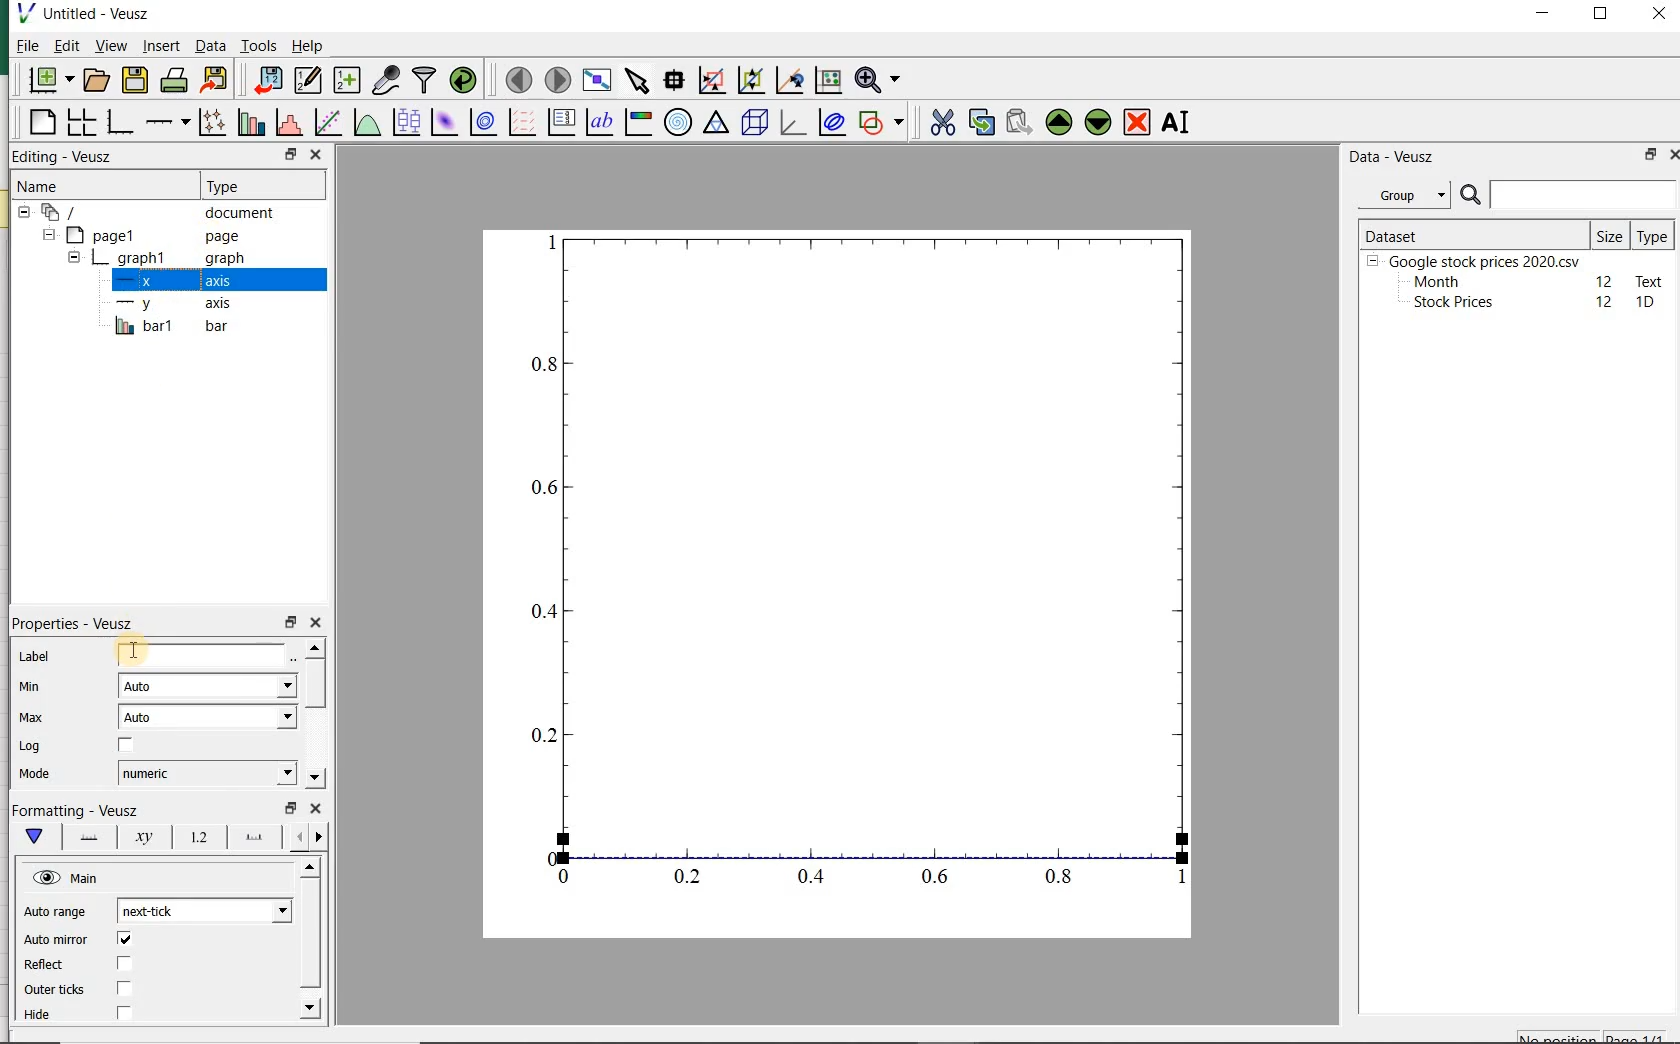  What do you see at coordinates (672, 81) in the screenshot?
I see `read data points on the graph` at bounding box center [672, 81].